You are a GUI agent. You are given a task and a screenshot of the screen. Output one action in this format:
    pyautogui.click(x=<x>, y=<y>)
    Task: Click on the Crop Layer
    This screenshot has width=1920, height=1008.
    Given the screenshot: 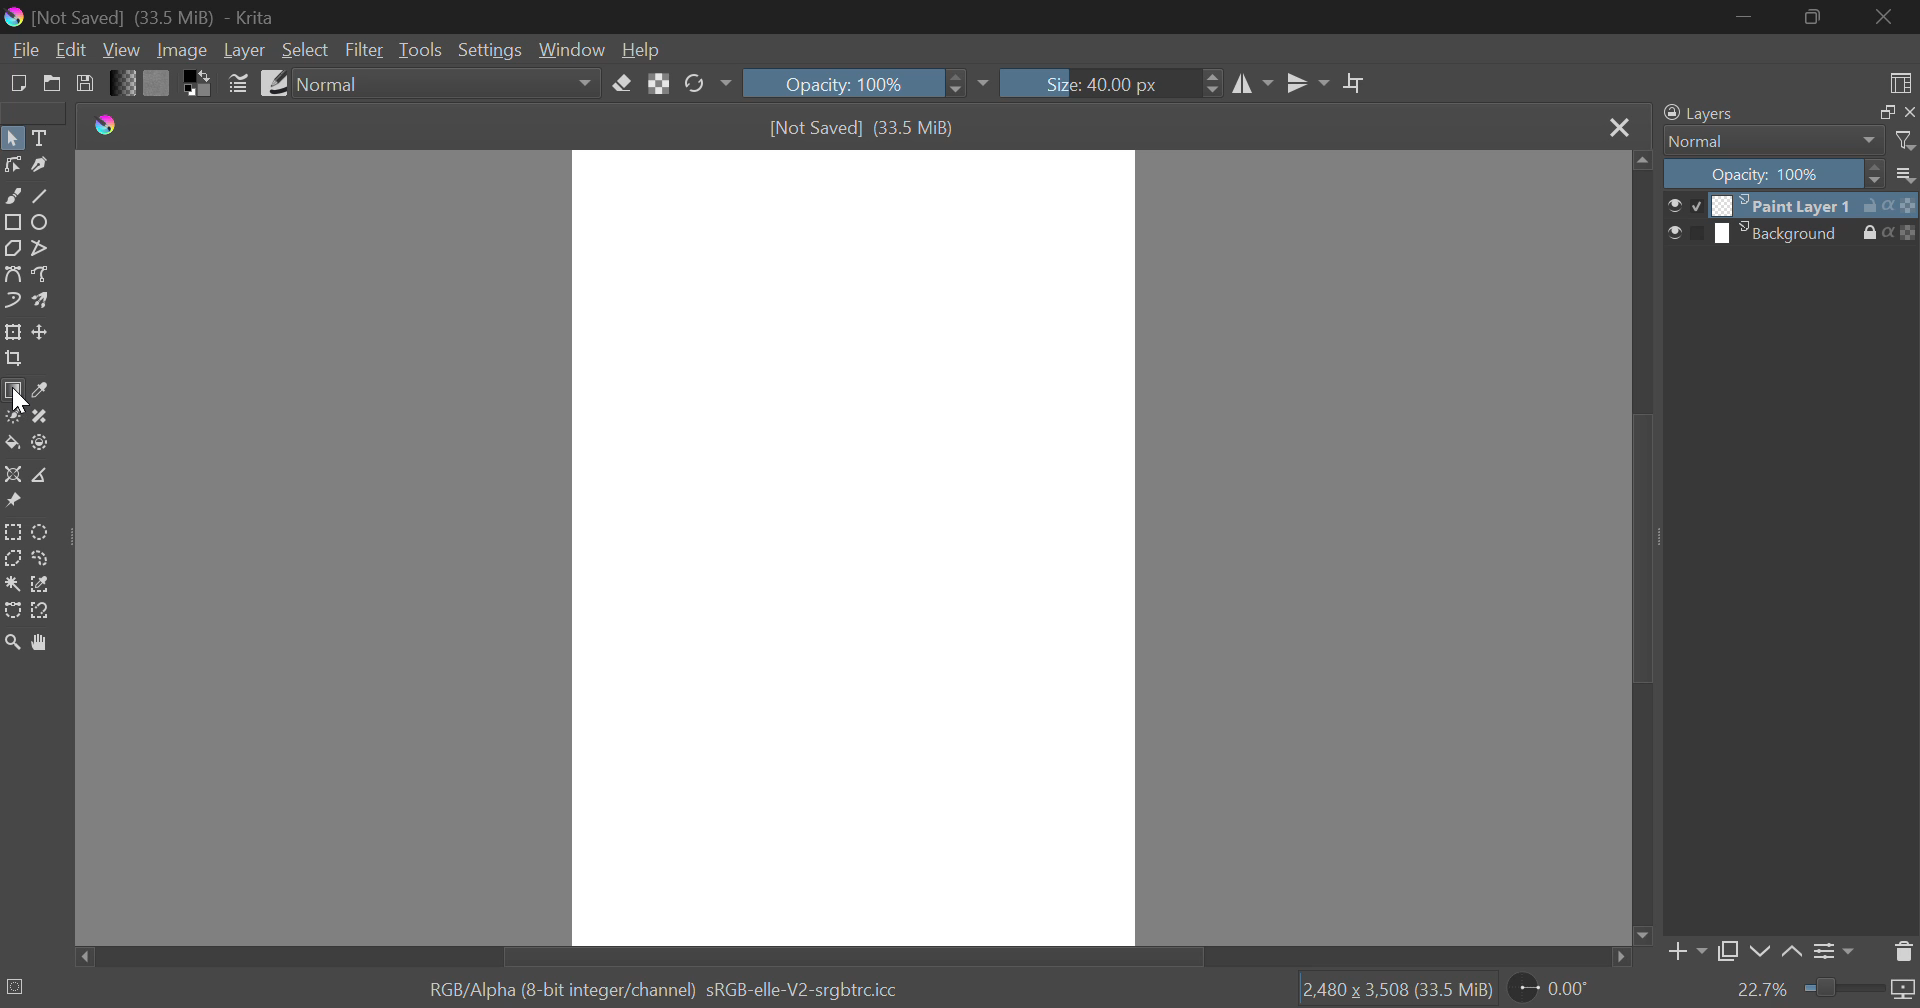 What is the action you would take?
    pyautogui.click(x=12, y=361)
    